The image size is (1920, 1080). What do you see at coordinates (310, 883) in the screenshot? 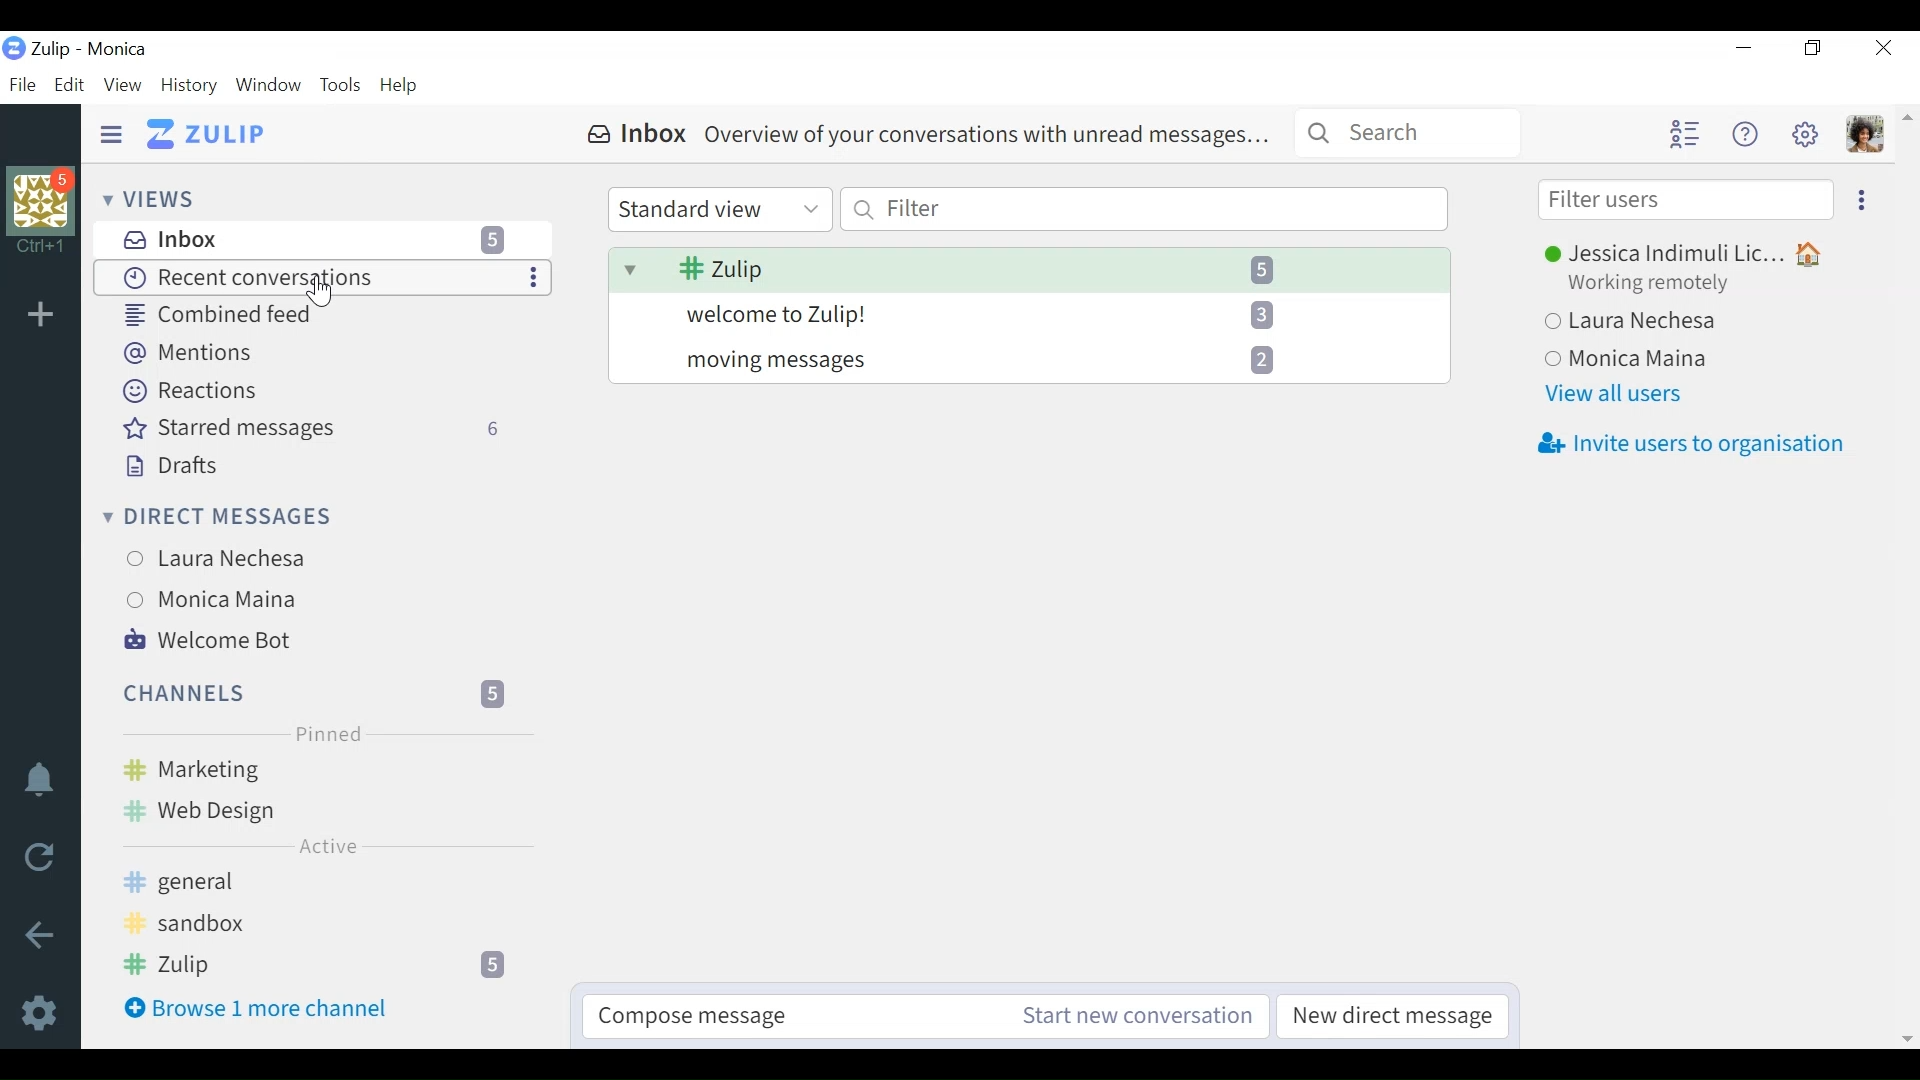
I see `general` at bounding box center [310, 883].